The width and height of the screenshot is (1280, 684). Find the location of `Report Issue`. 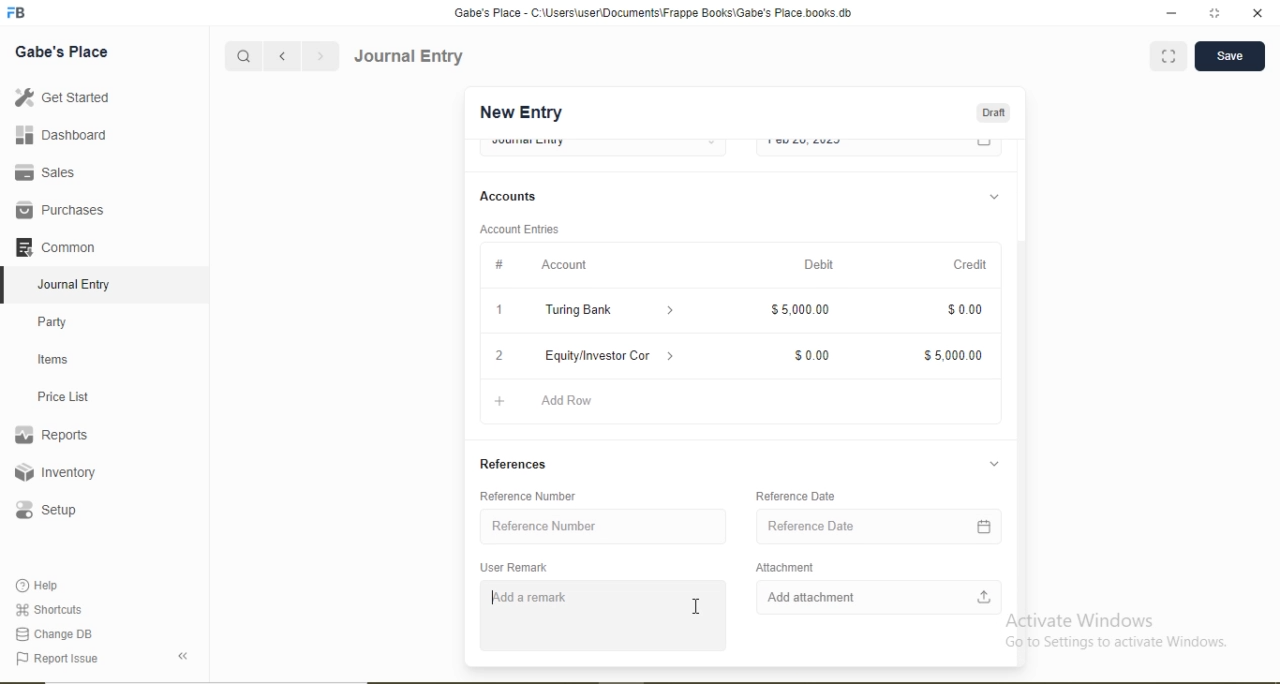

Report Issue is located at coordinates (56, 659).